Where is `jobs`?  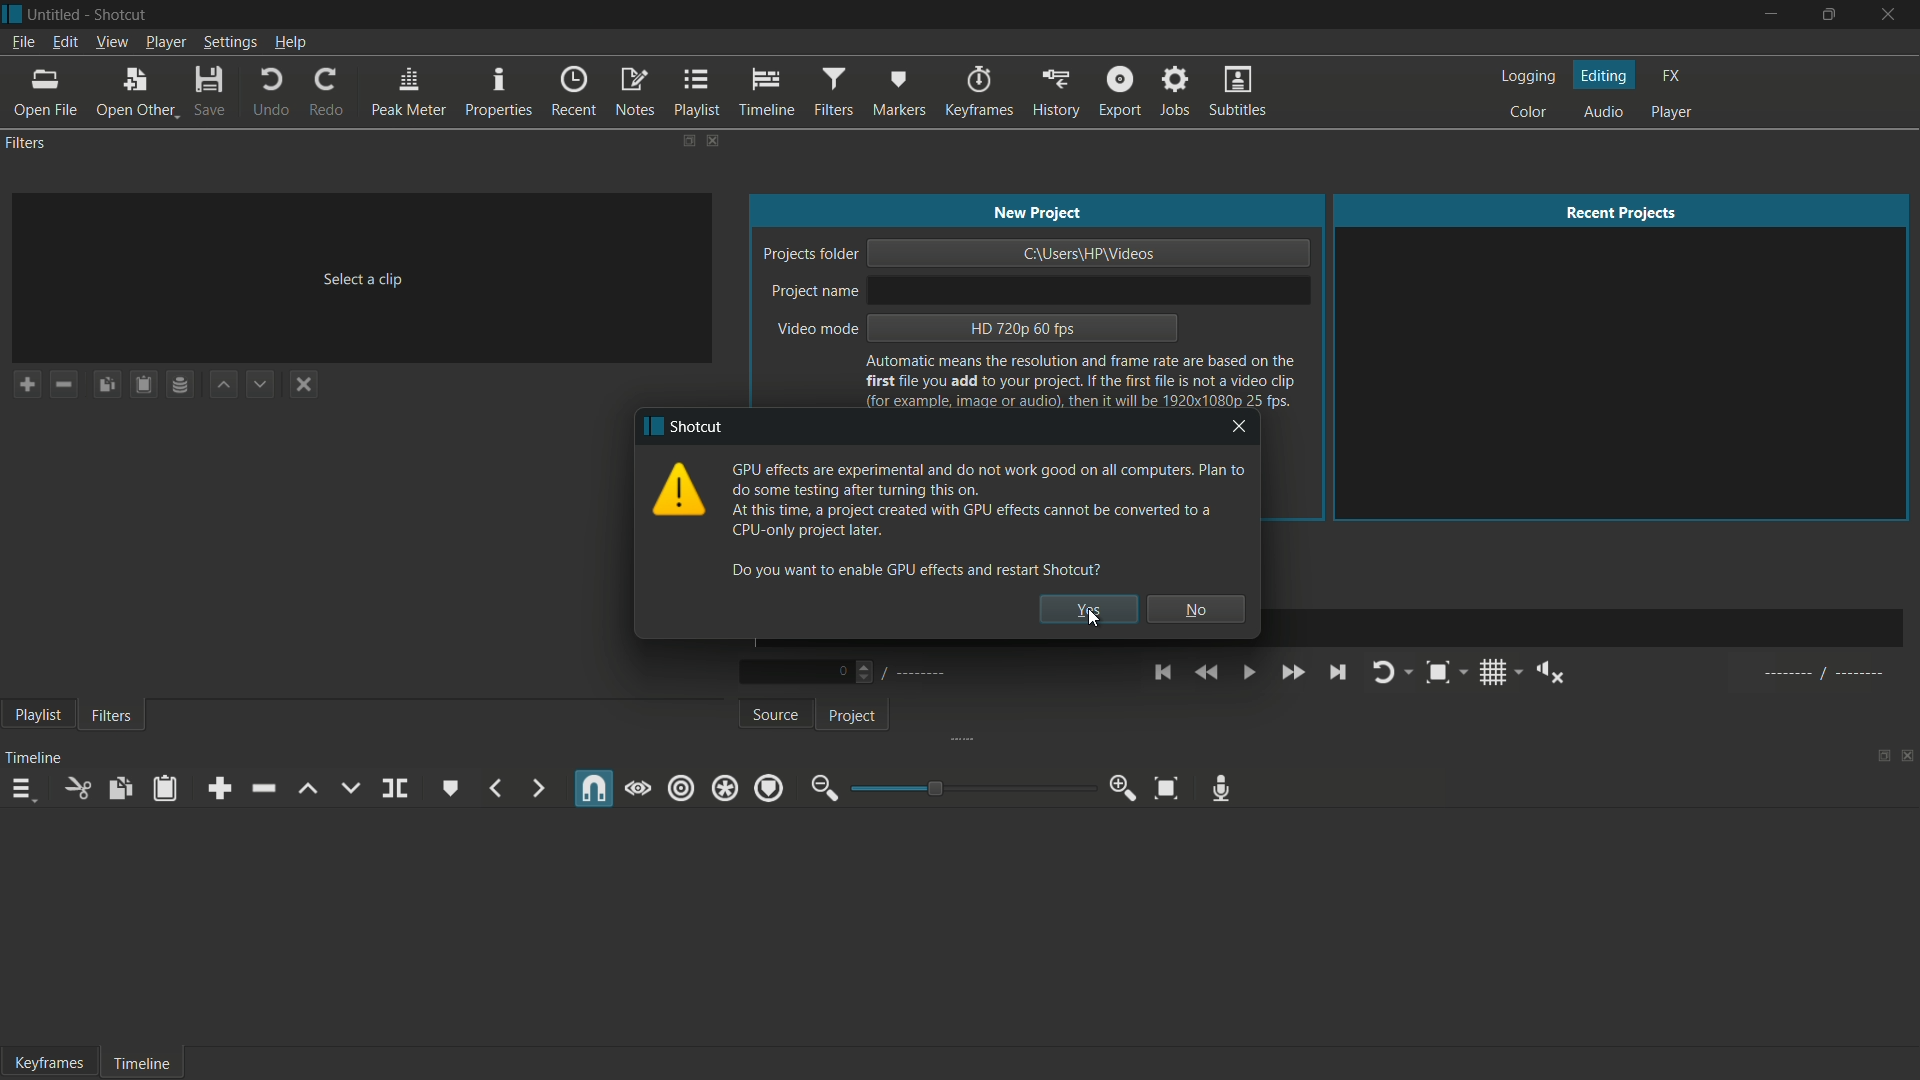 jobs is located at coordinates (1176, 91).